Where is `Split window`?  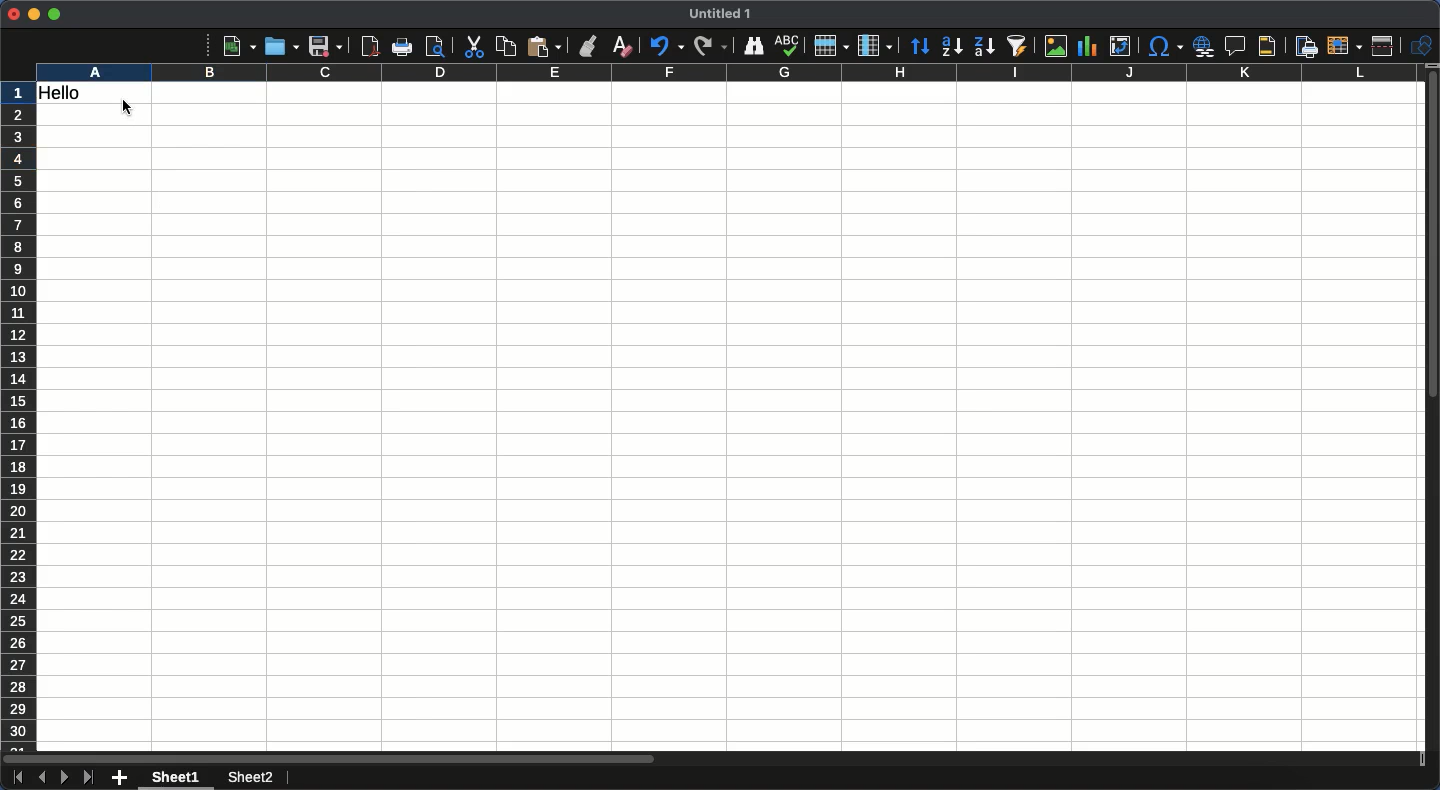
Split window is located at coordinates (1387, 46).